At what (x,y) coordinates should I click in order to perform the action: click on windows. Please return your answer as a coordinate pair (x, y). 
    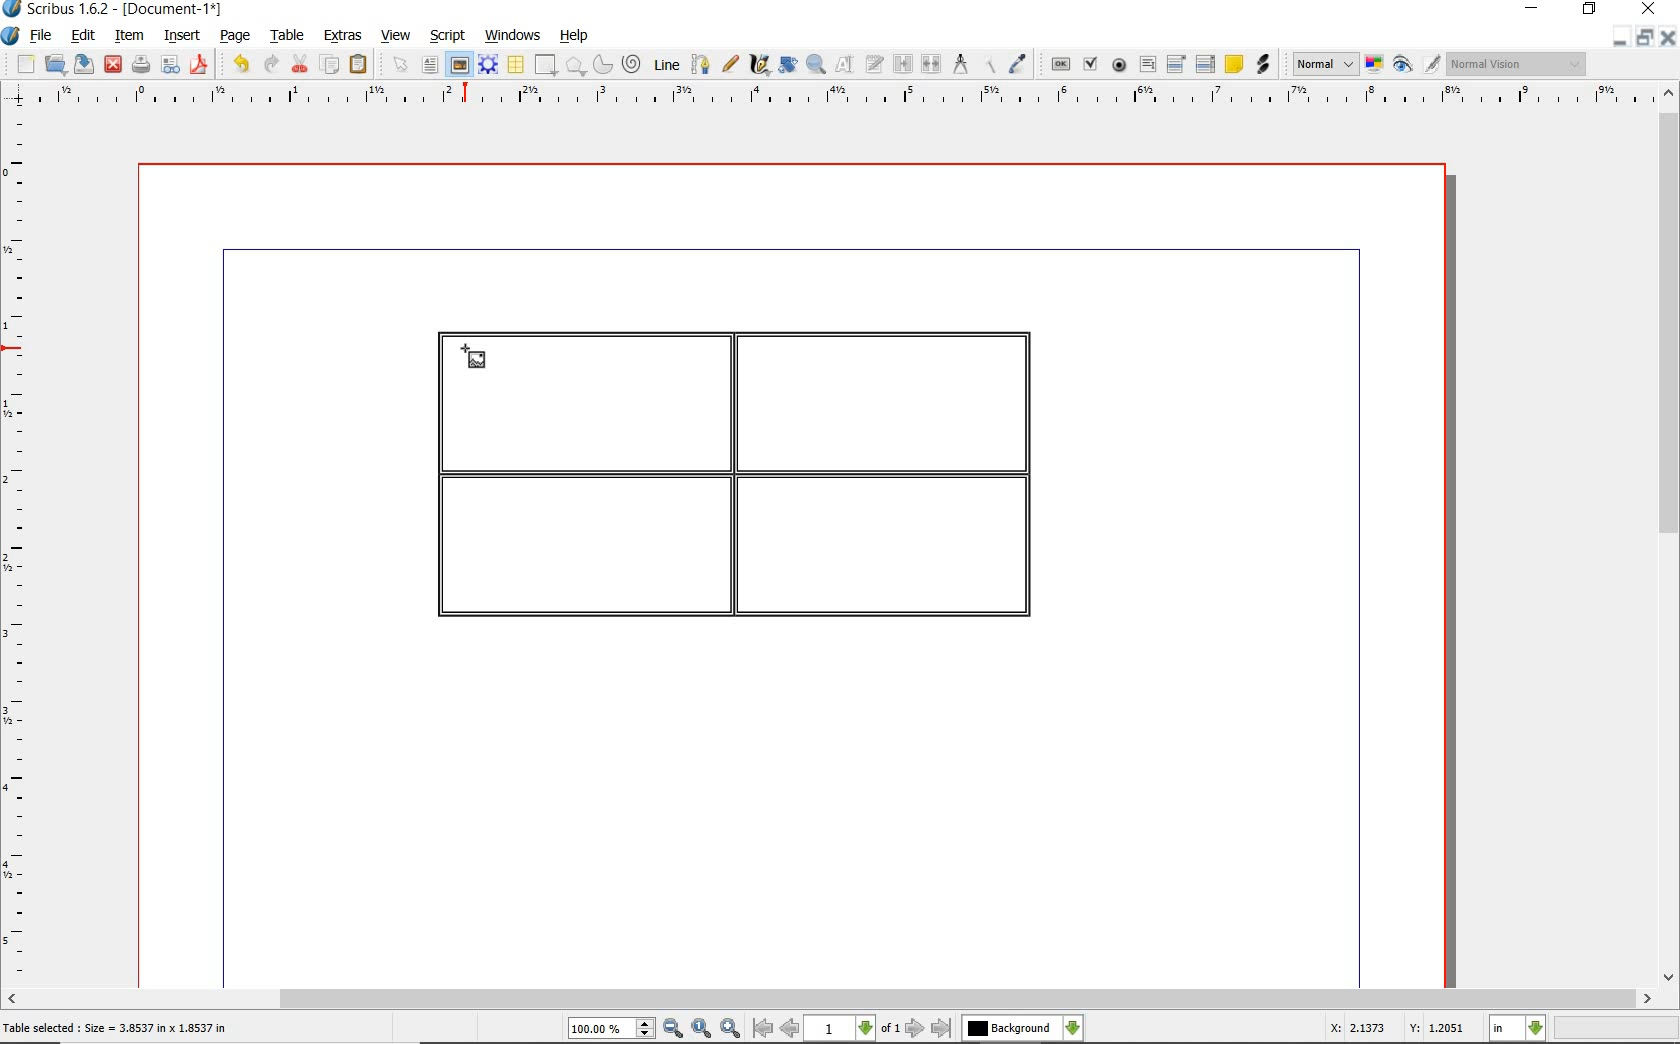
    Looking at the image, I should click on (512, 36).